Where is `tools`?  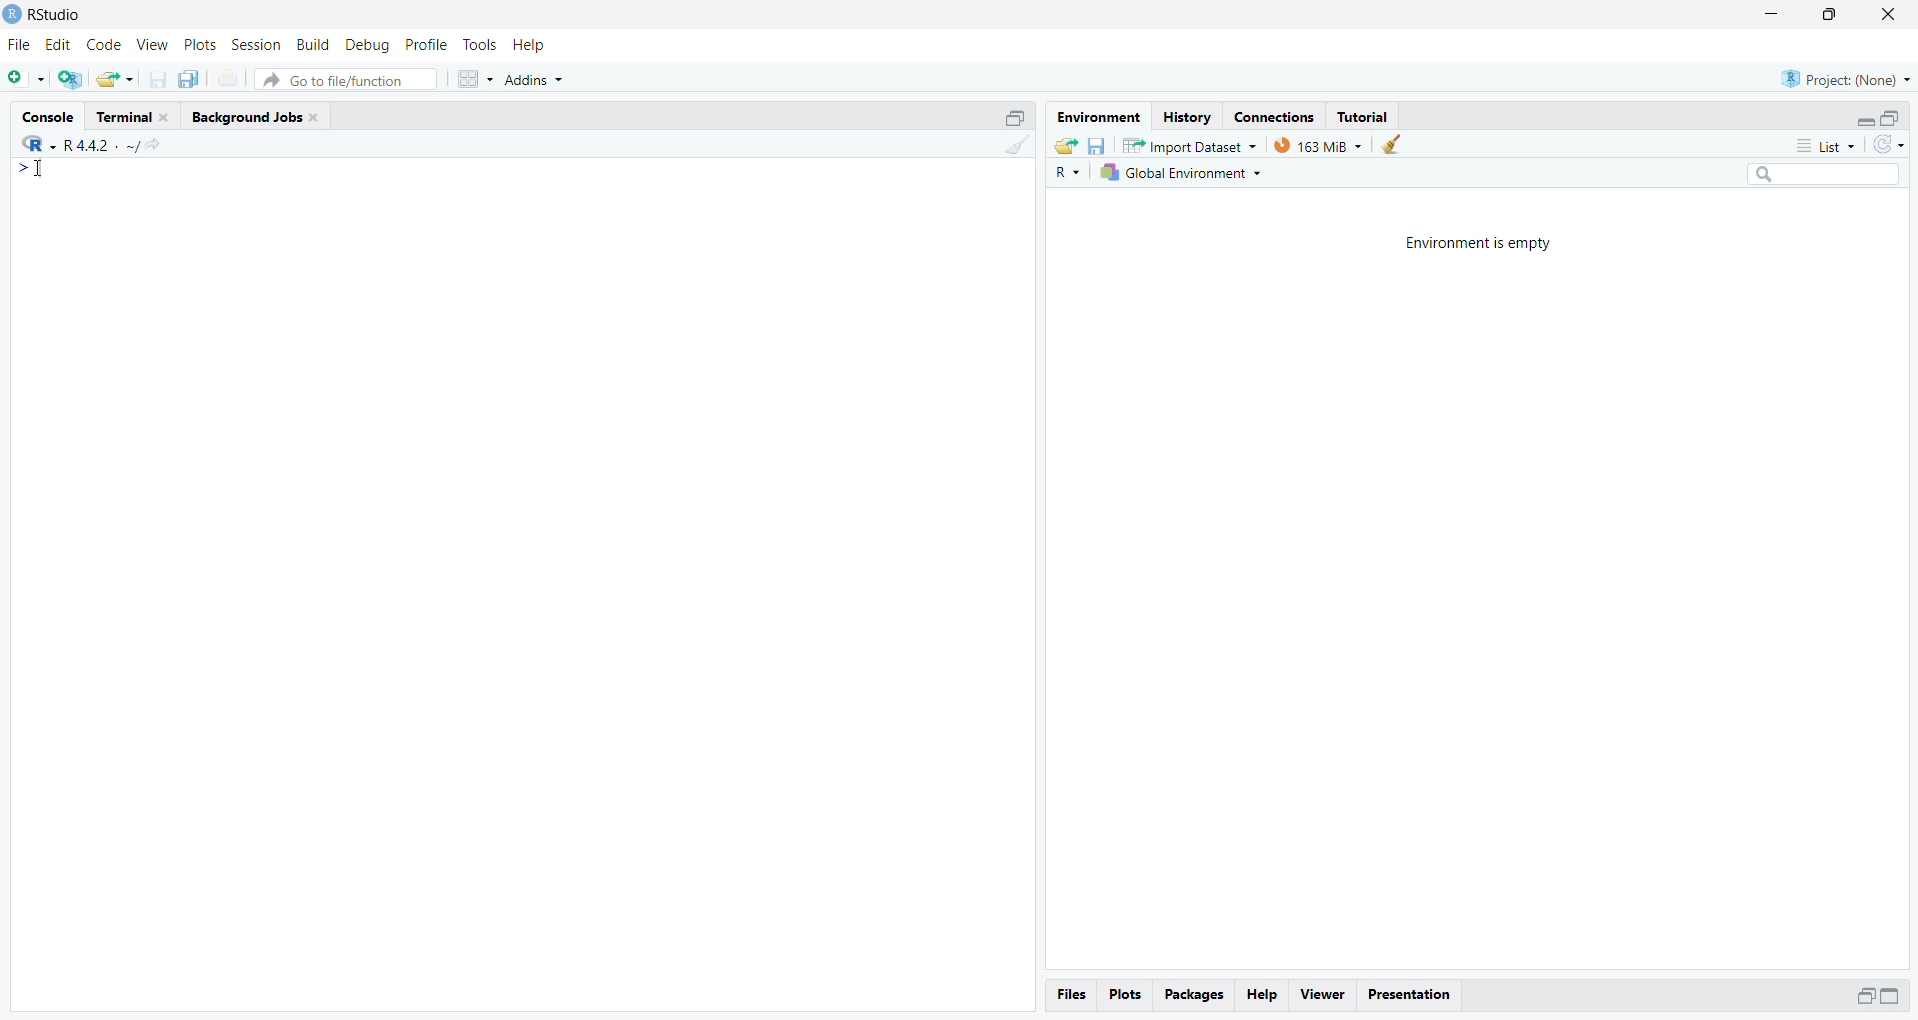 tools is located at coordinates (481, 44).